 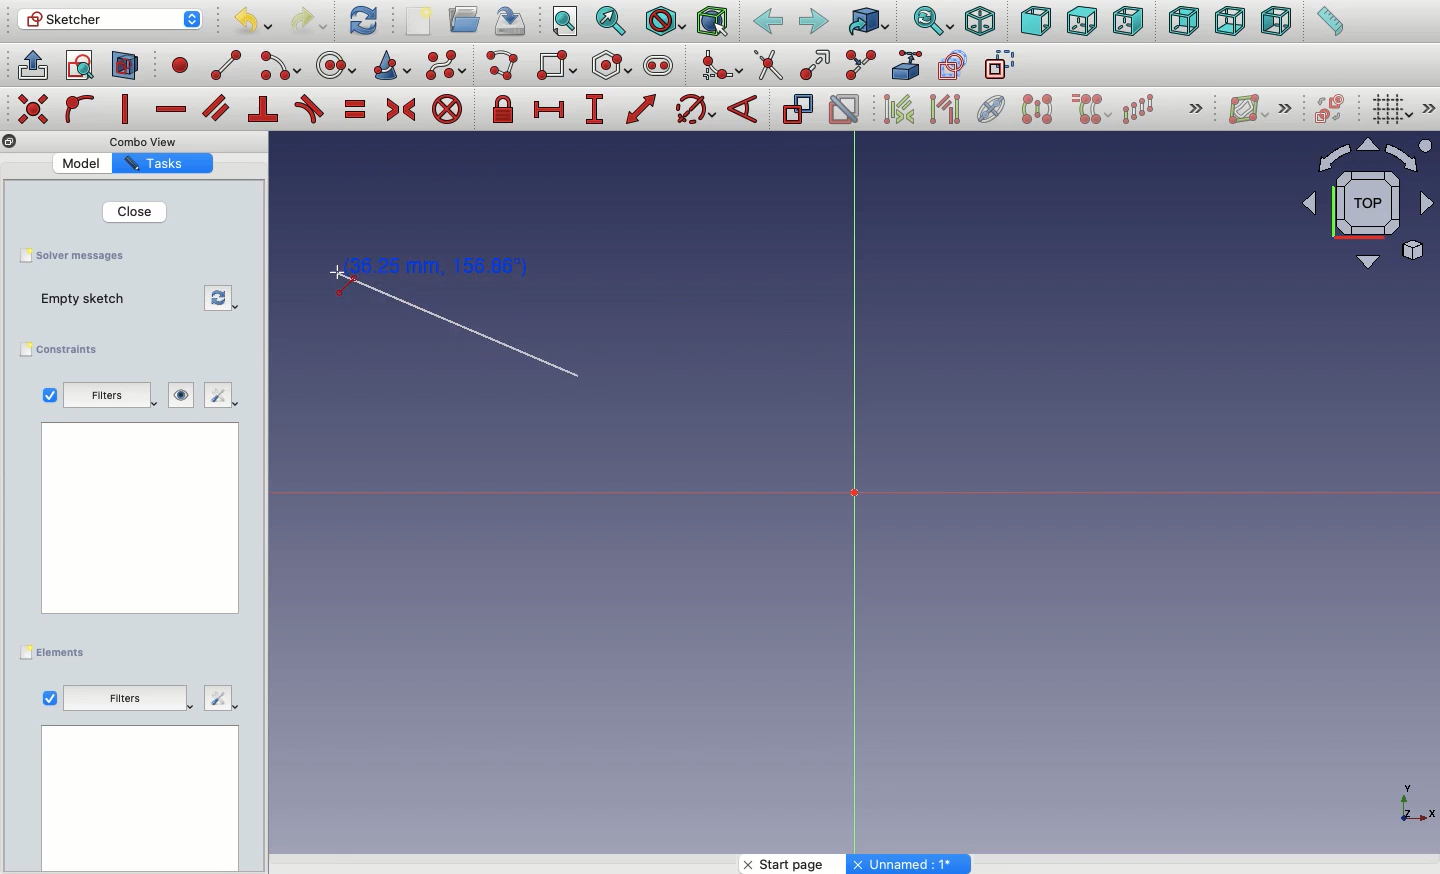 What do you see at coordinates (127, 699) in the screenshot?
I see `` at bounding box center [127, 699].